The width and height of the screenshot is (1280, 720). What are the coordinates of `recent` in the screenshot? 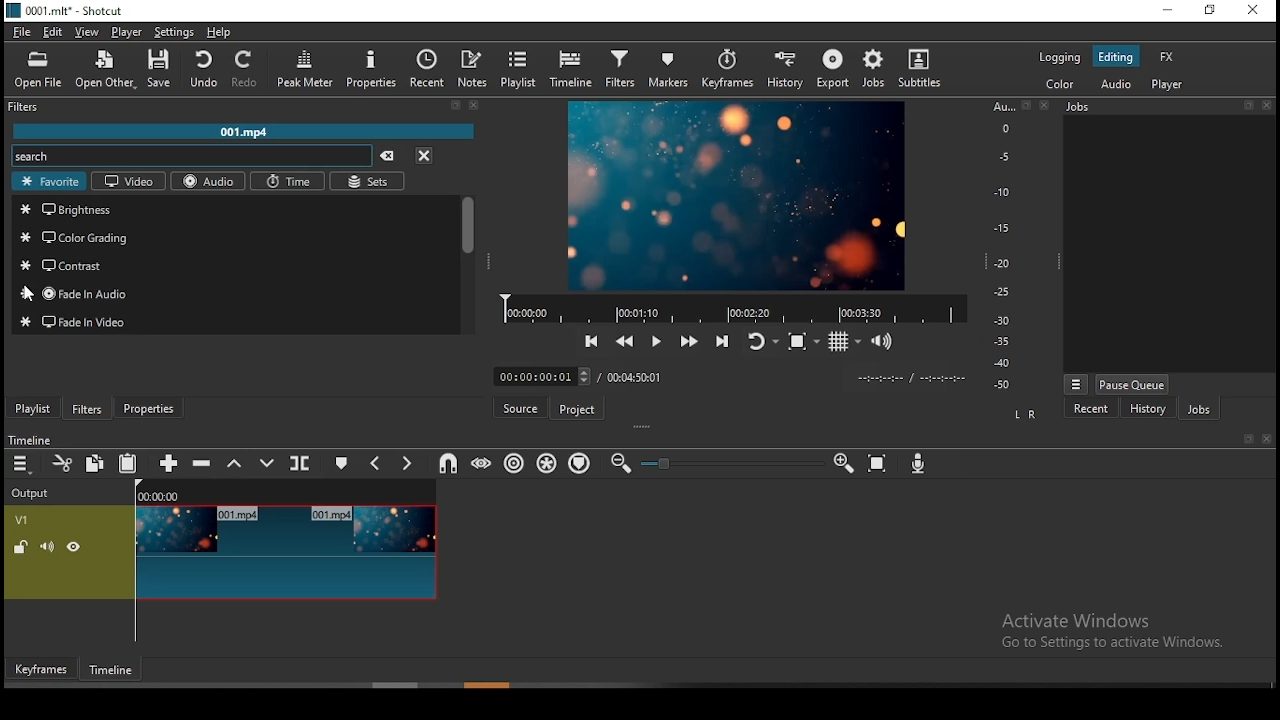 It's located at (1093, 408).